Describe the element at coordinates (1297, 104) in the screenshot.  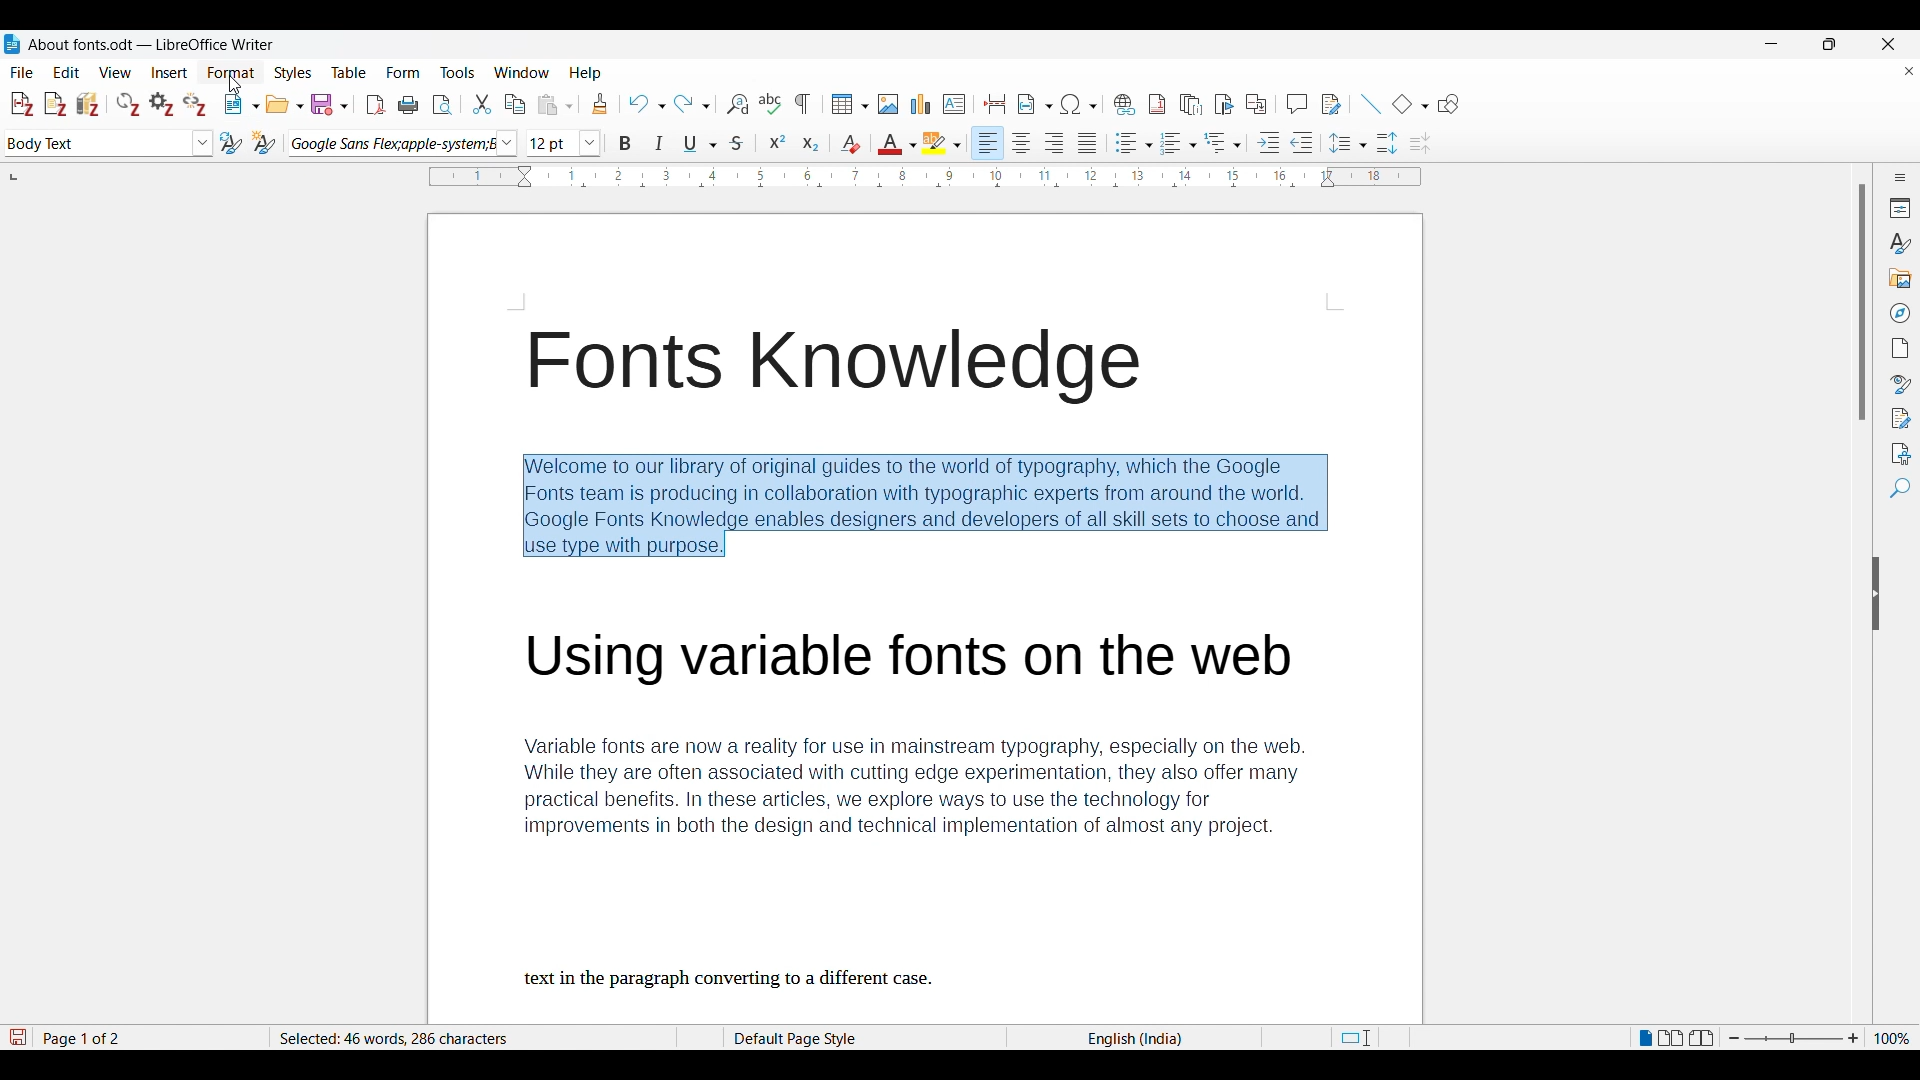
I see `Insert comment` at that location.